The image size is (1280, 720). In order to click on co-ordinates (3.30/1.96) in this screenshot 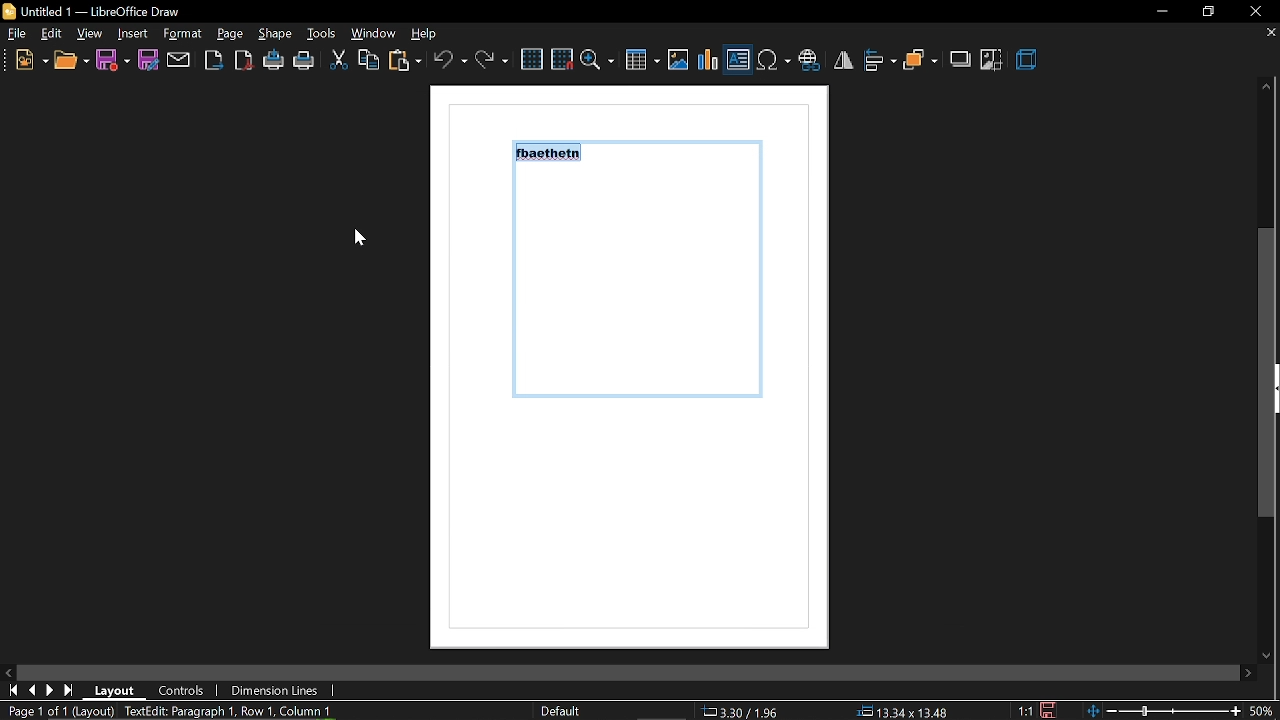, I will do `click(738, 711)`.